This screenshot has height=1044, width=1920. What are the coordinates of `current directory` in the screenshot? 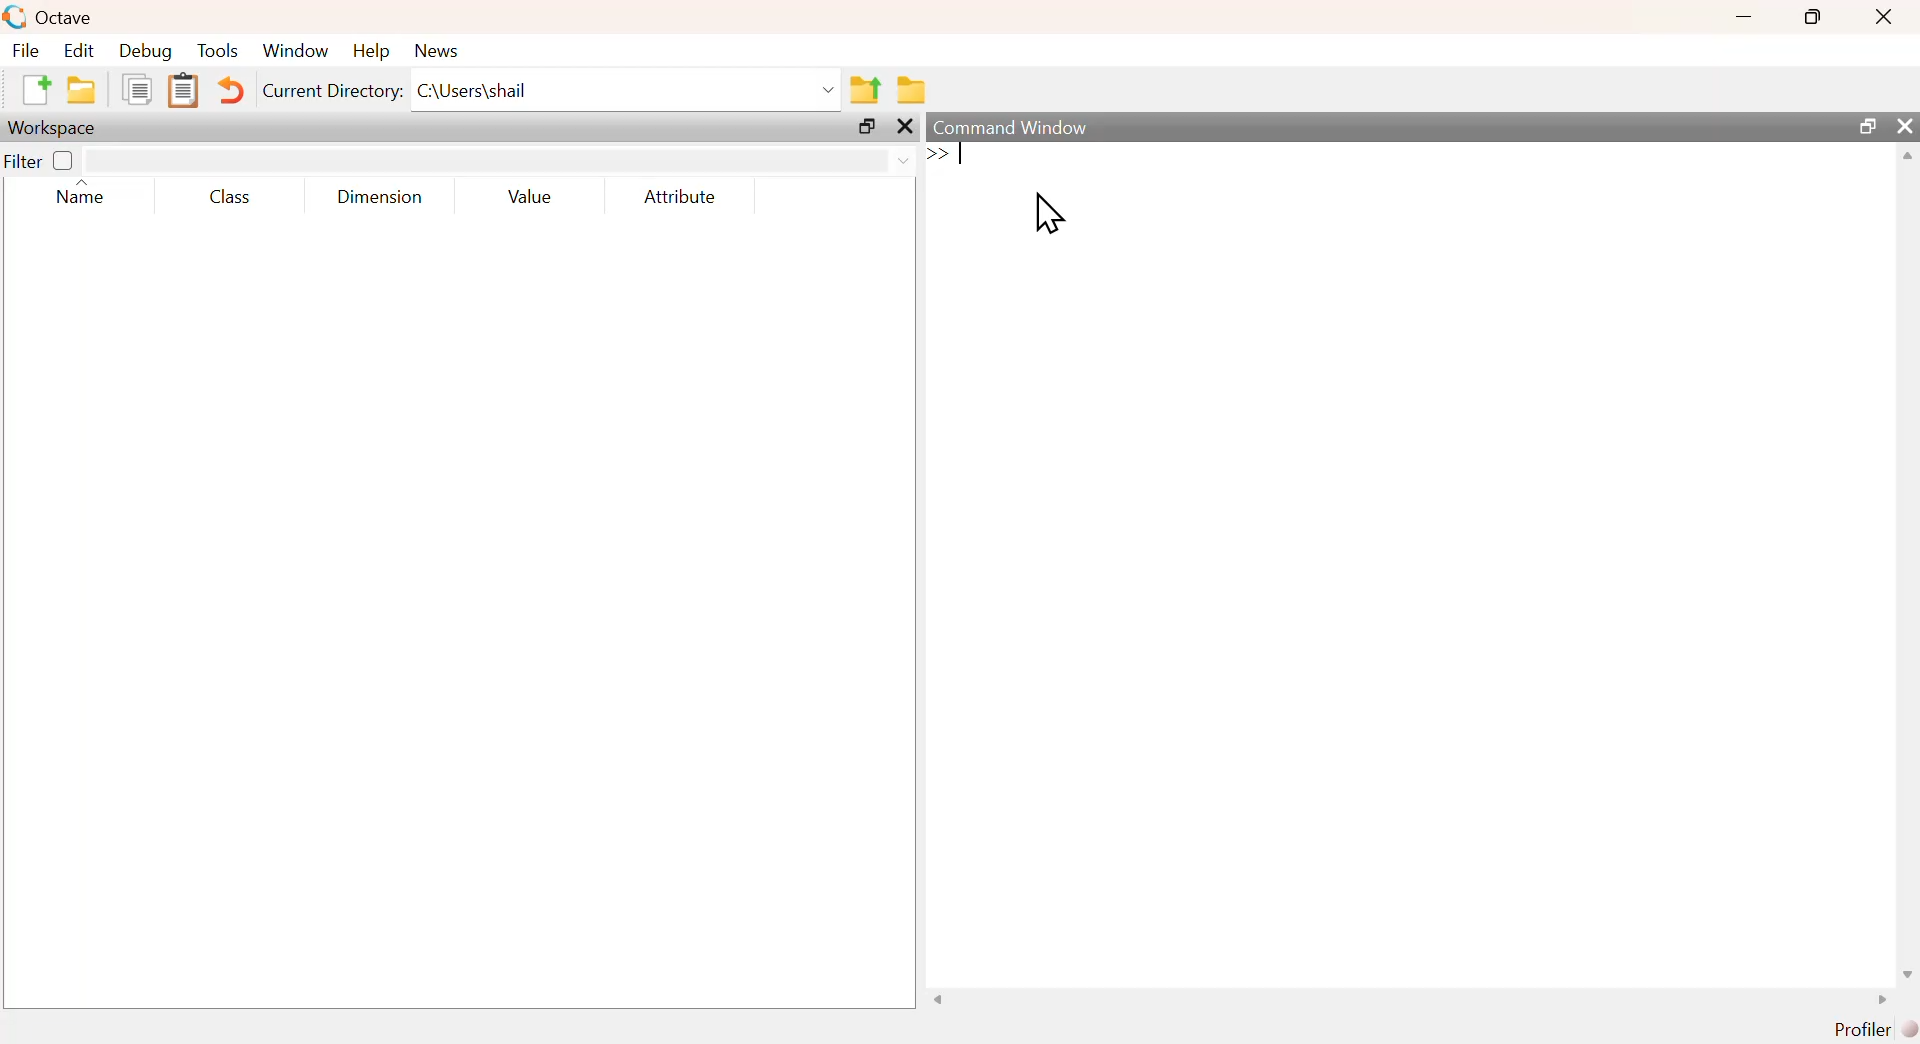 It's located at (332, 90).